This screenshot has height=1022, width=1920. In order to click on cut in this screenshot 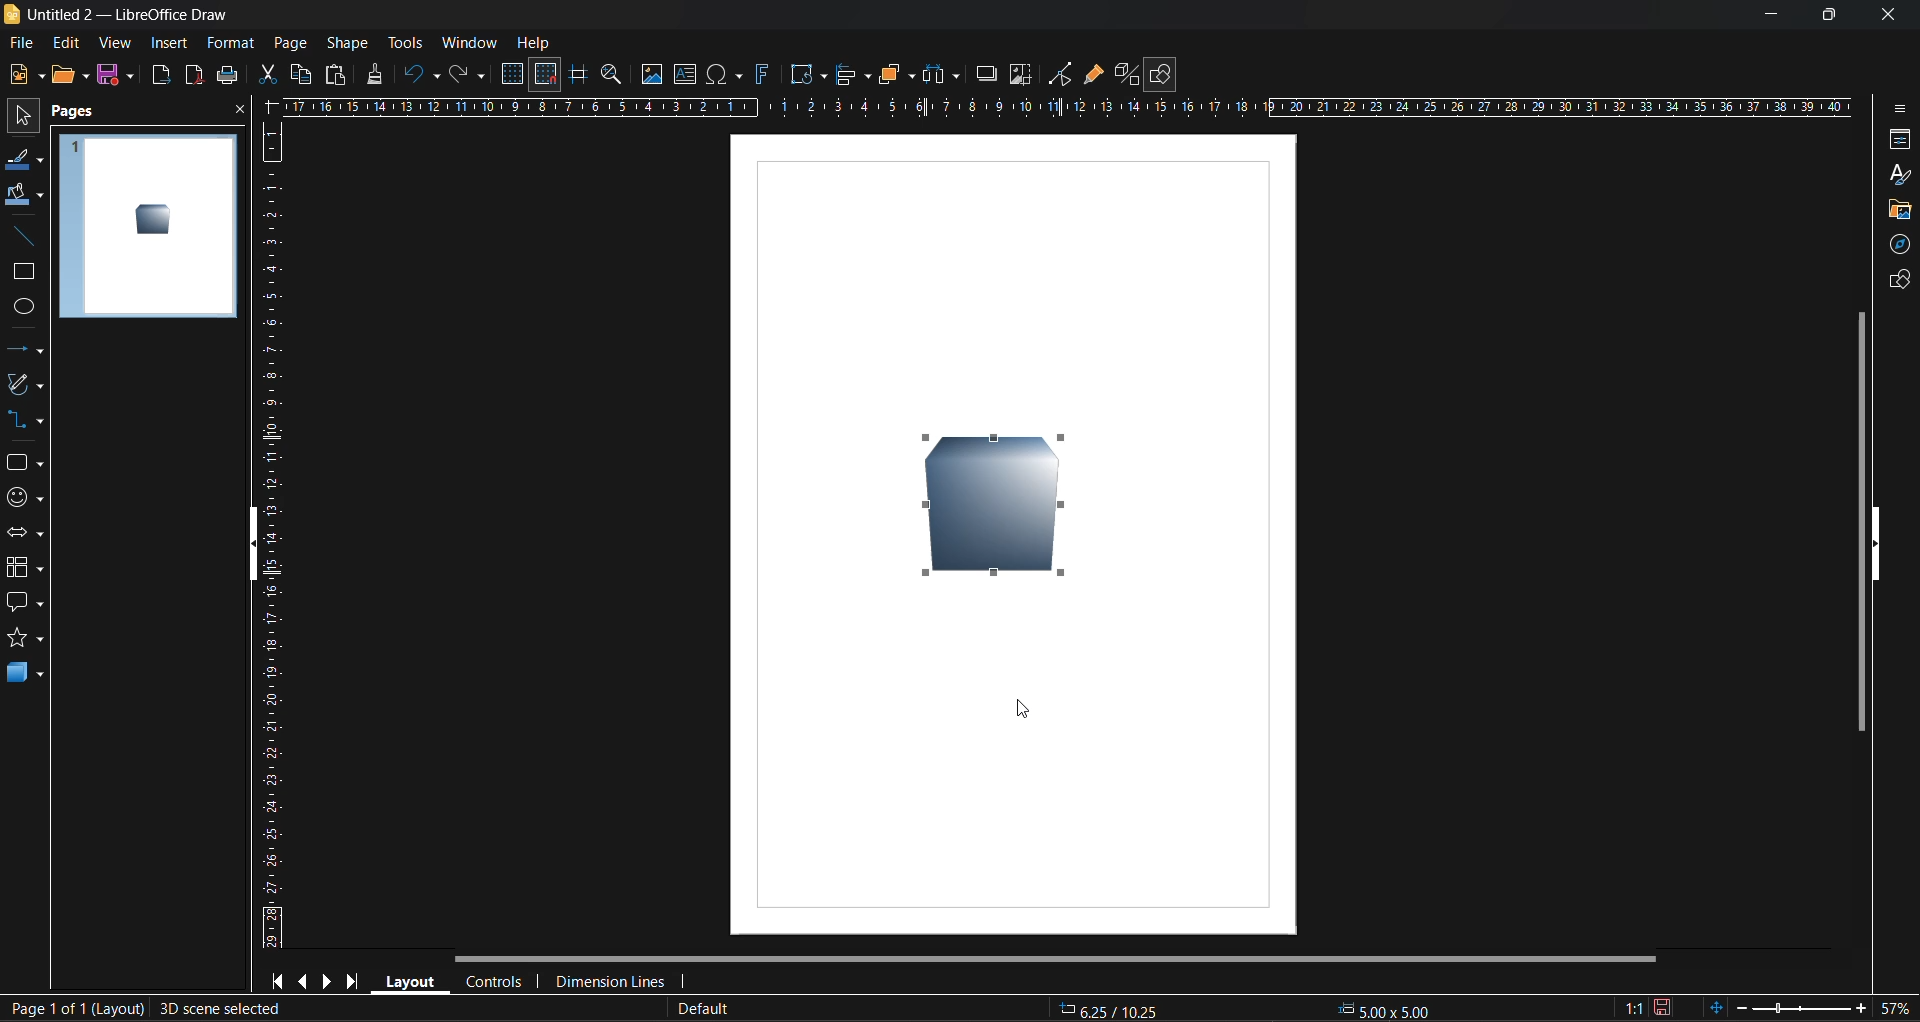, I will do `click(270, 76)`.